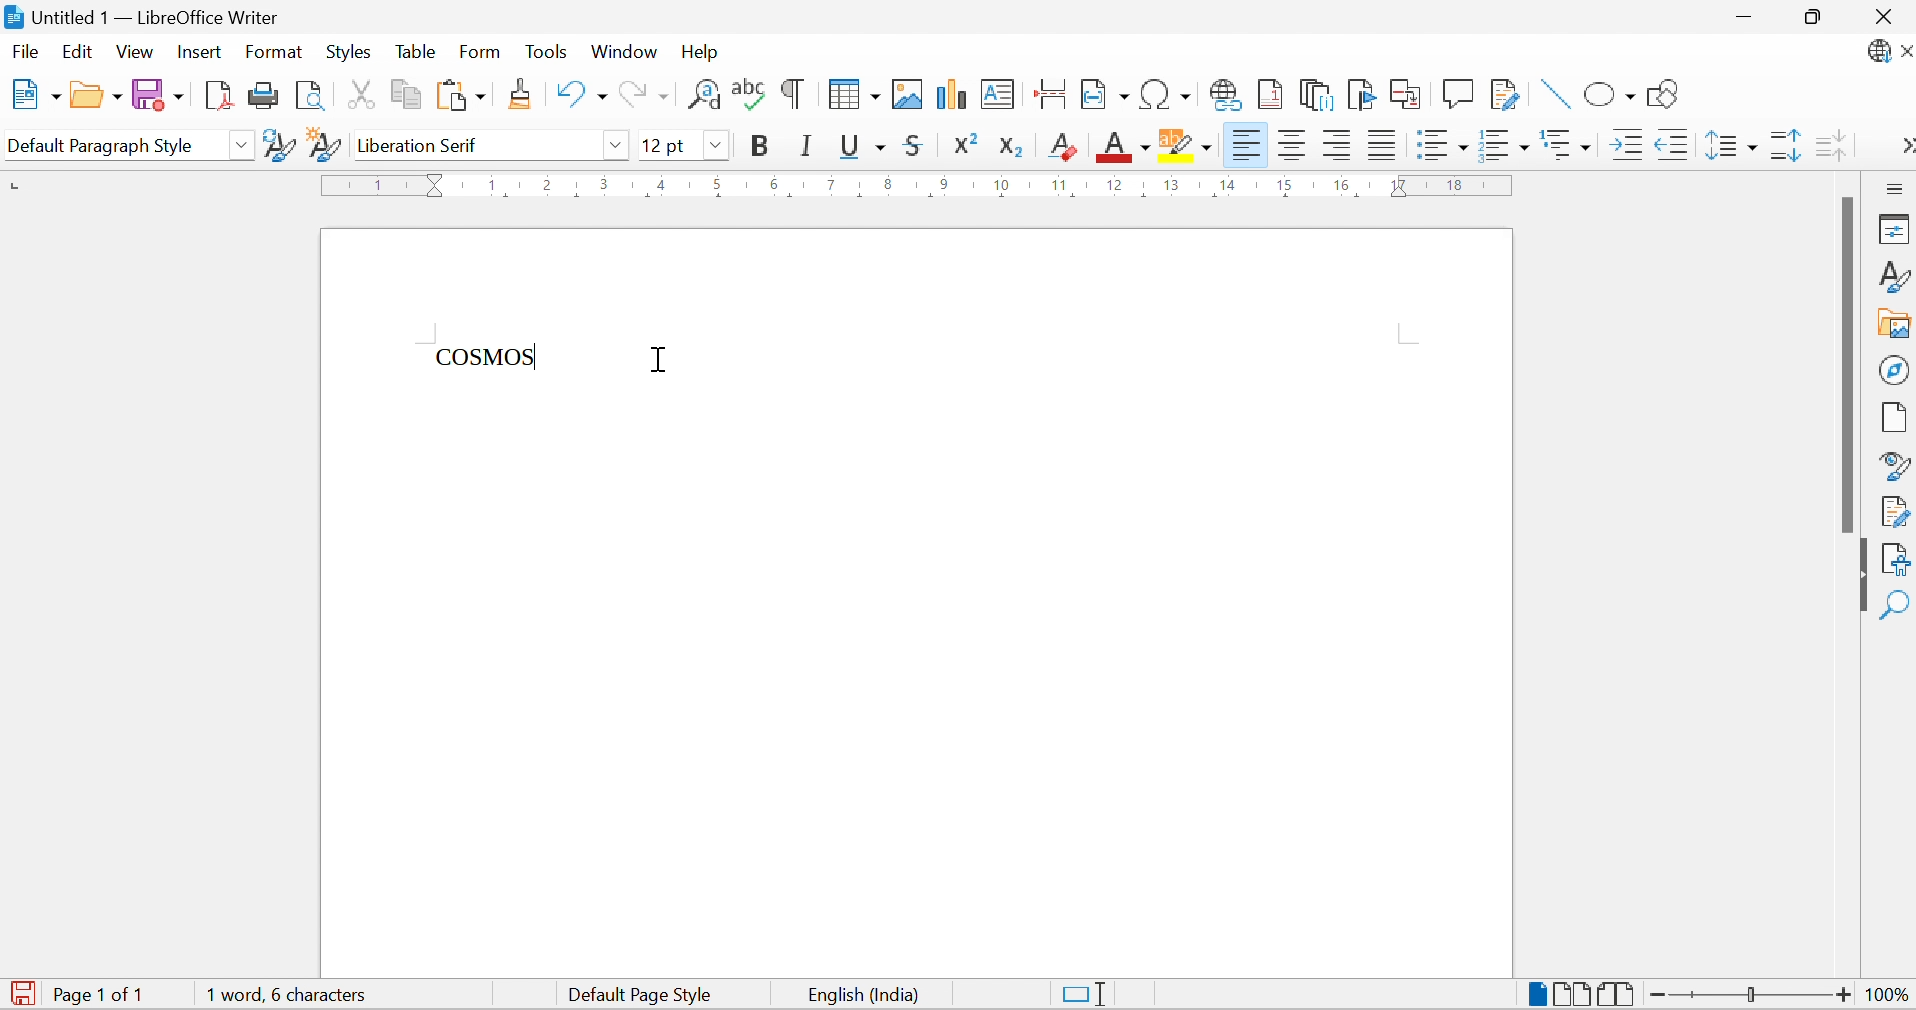 The height and width of the screenshot is (1010, 1916). Describe the element at coordinates (493, 183) in the screenshot. I see `1` at that location.